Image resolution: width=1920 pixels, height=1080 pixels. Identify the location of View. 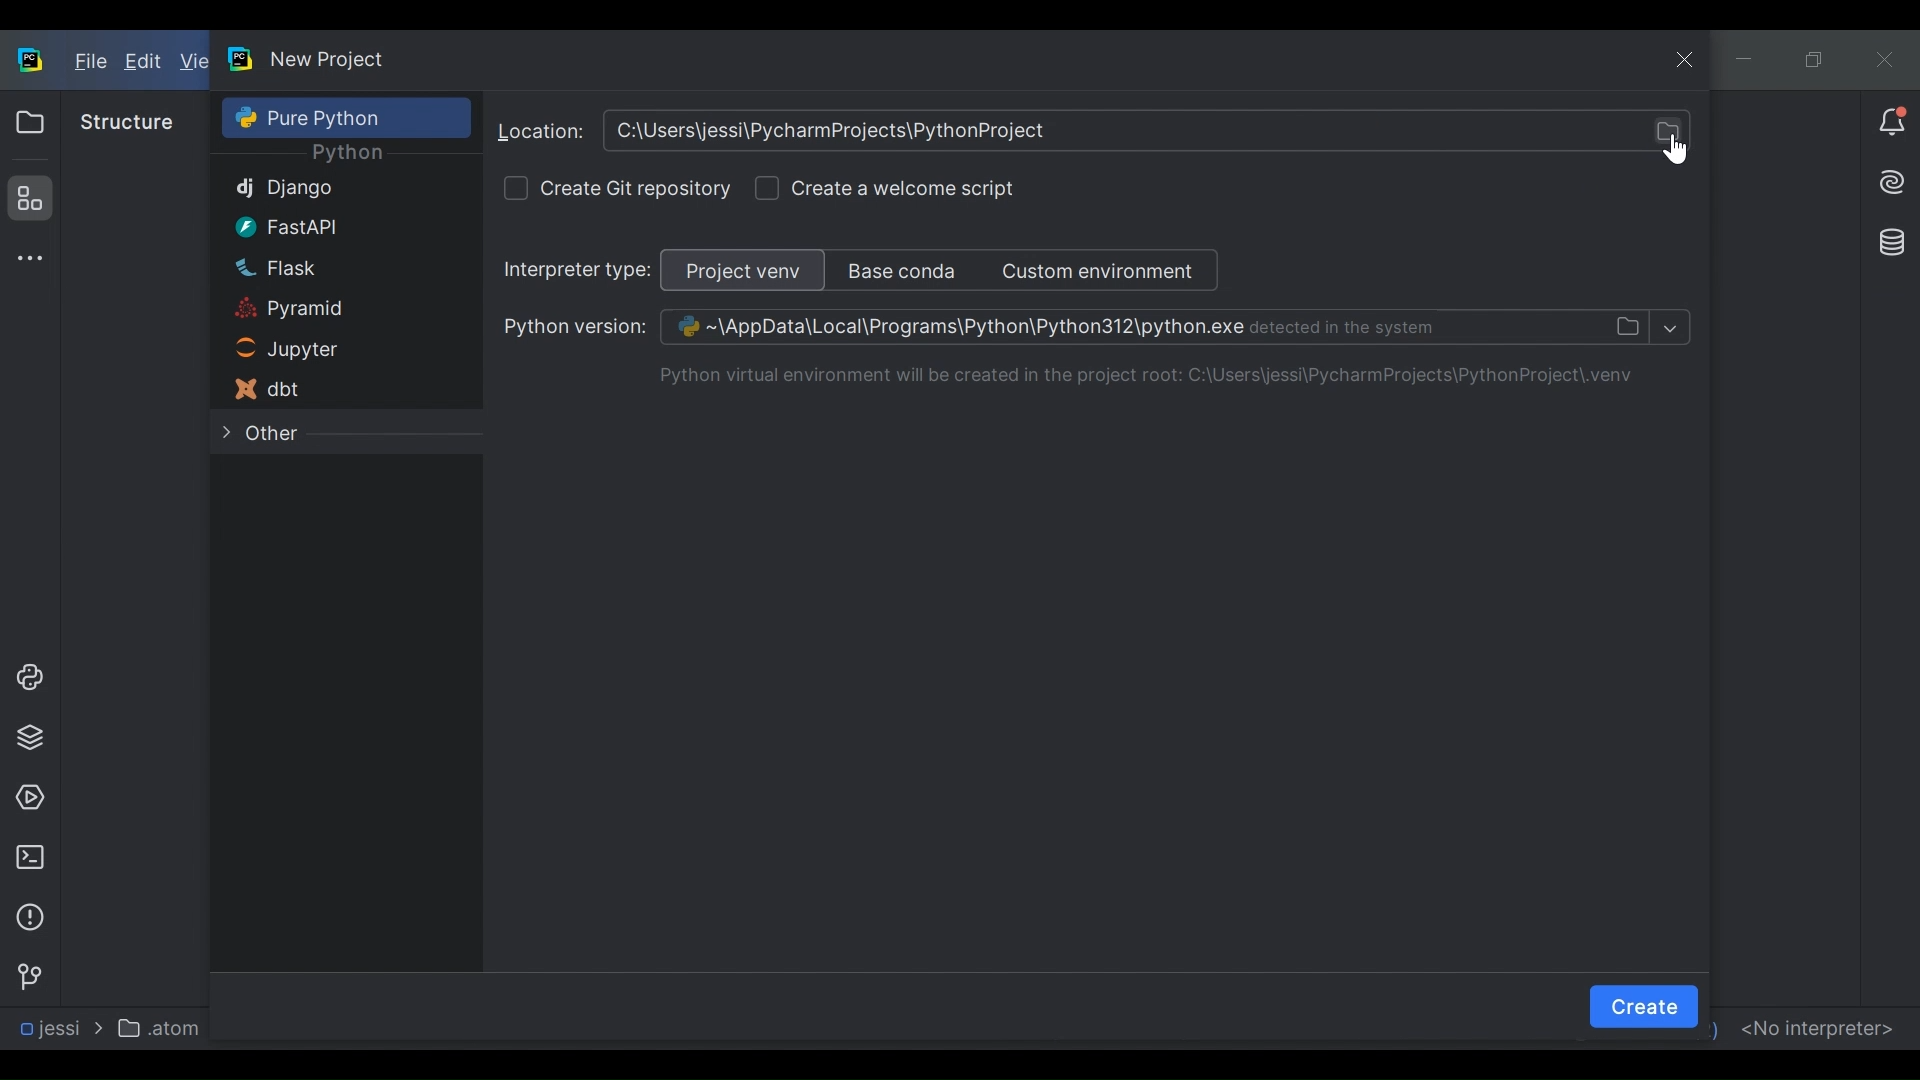
(194, 62).